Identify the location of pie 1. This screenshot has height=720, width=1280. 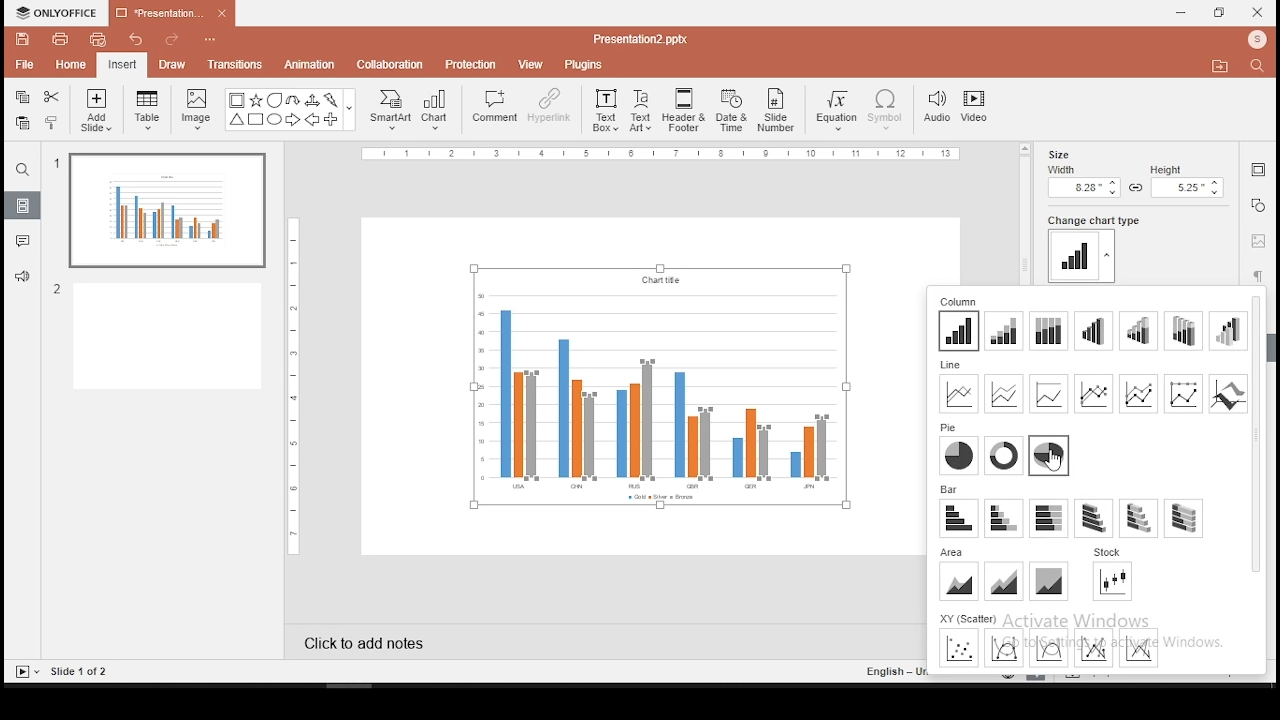
(960, 456).